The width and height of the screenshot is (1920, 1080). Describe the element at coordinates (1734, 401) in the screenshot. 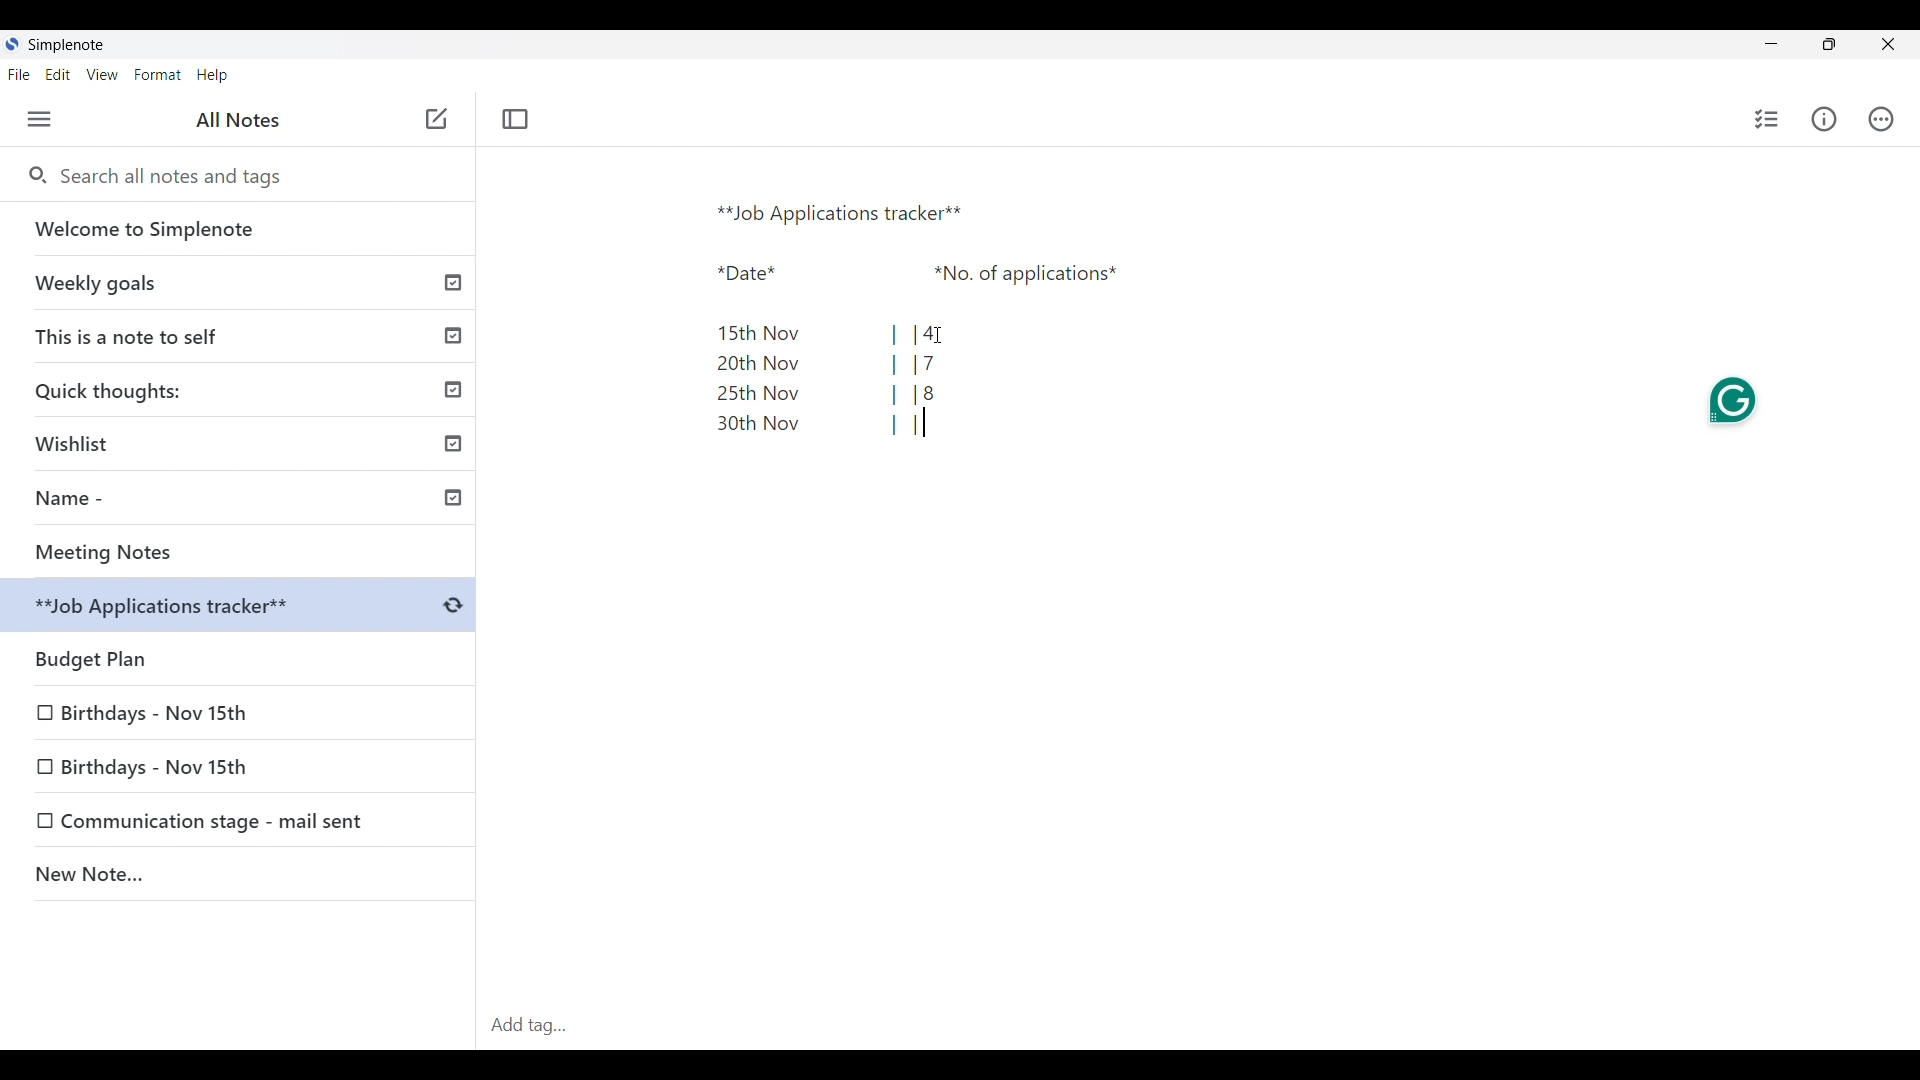

I see `Grammarly extension on` at that location.